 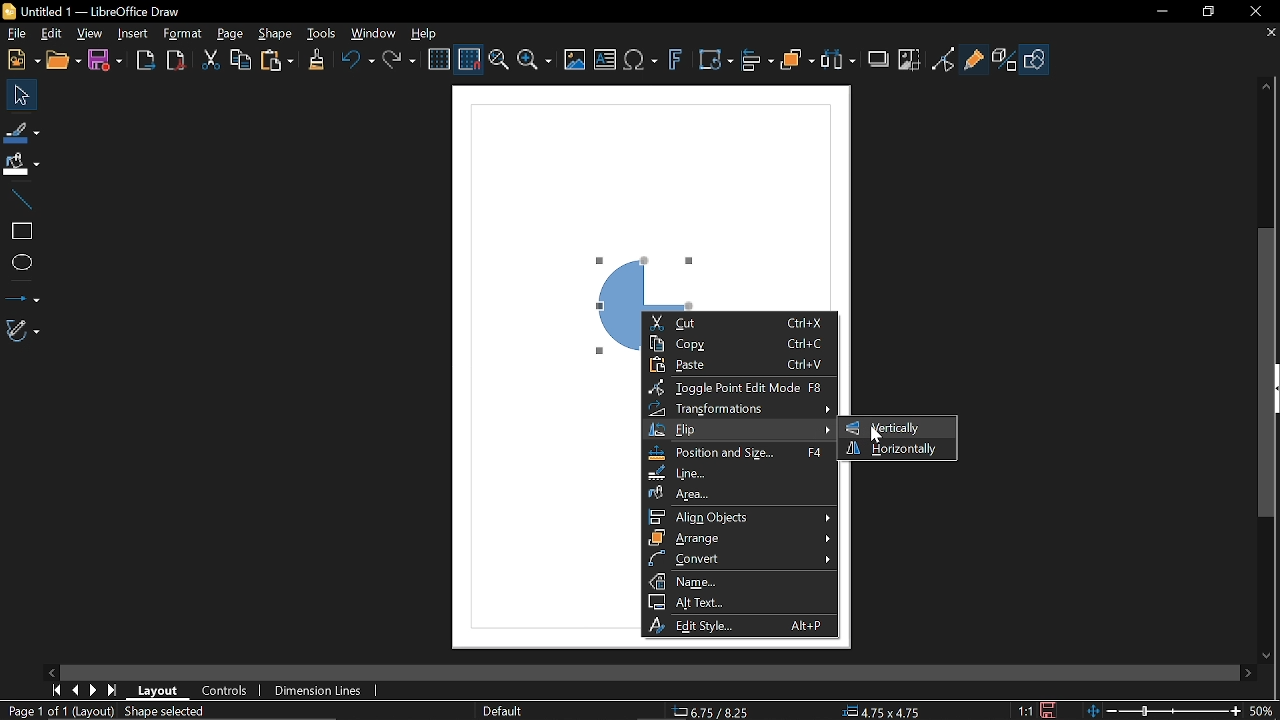 I want to click on Toggle ectrusion, so click(x=1005, y=60).